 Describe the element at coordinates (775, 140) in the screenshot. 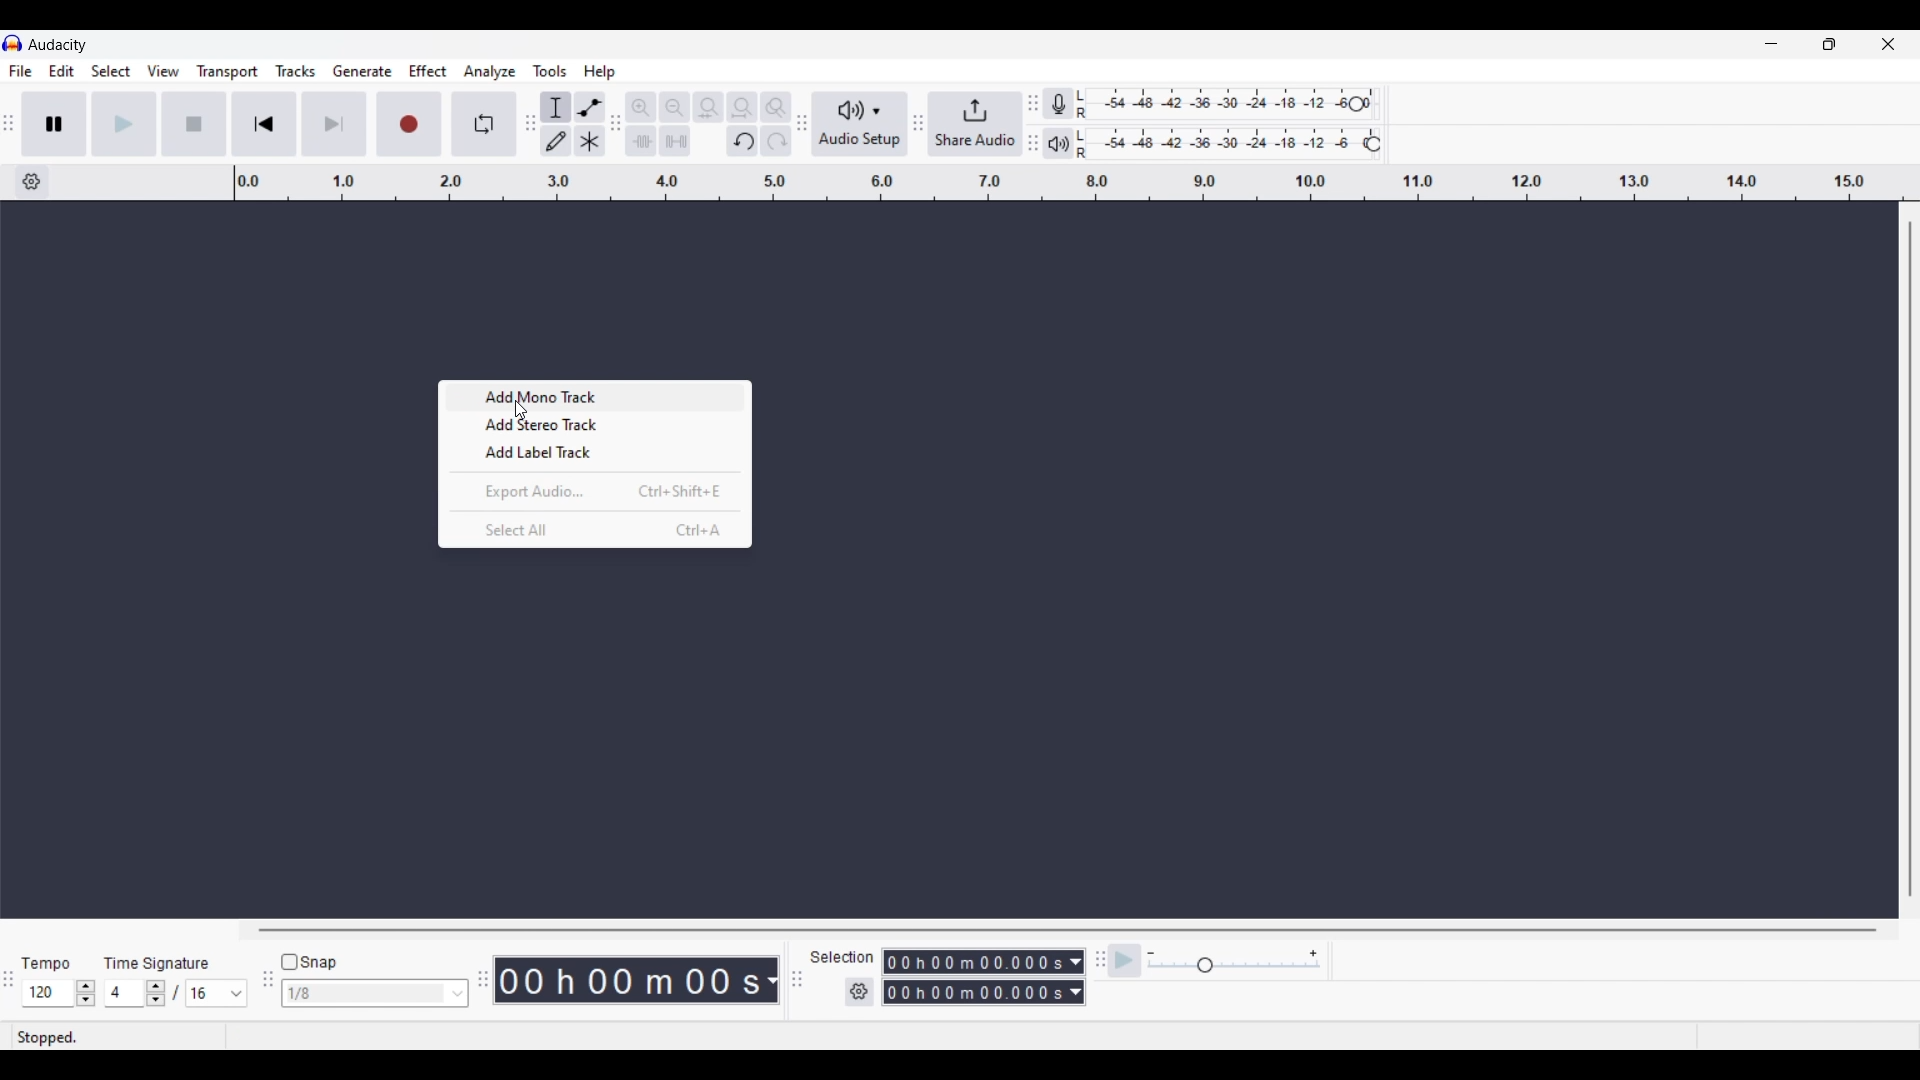

I see `Redo` at that location.